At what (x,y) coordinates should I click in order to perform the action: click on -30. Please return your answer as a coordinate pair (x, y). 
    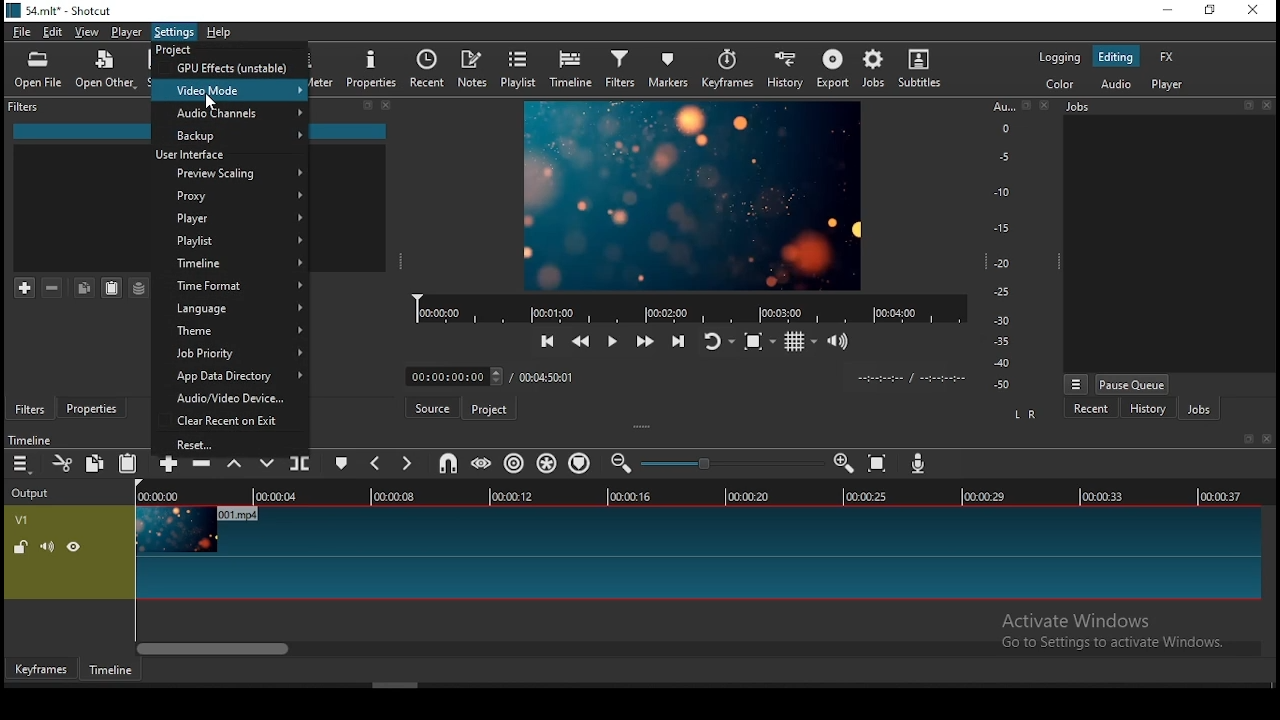
    Looking at the image, I should click on (1005, 320).